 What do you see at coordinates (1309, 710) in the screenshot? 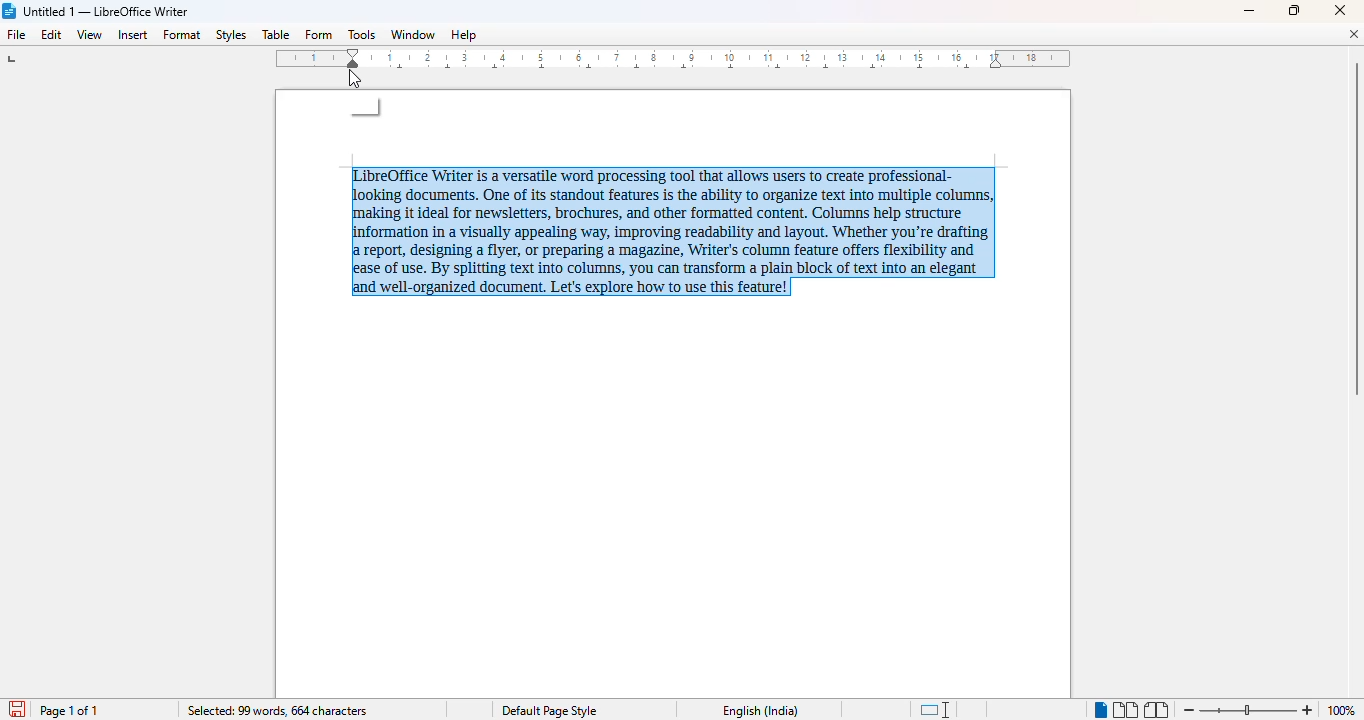
I see `zoom in` at bounding box center [1309, 710].